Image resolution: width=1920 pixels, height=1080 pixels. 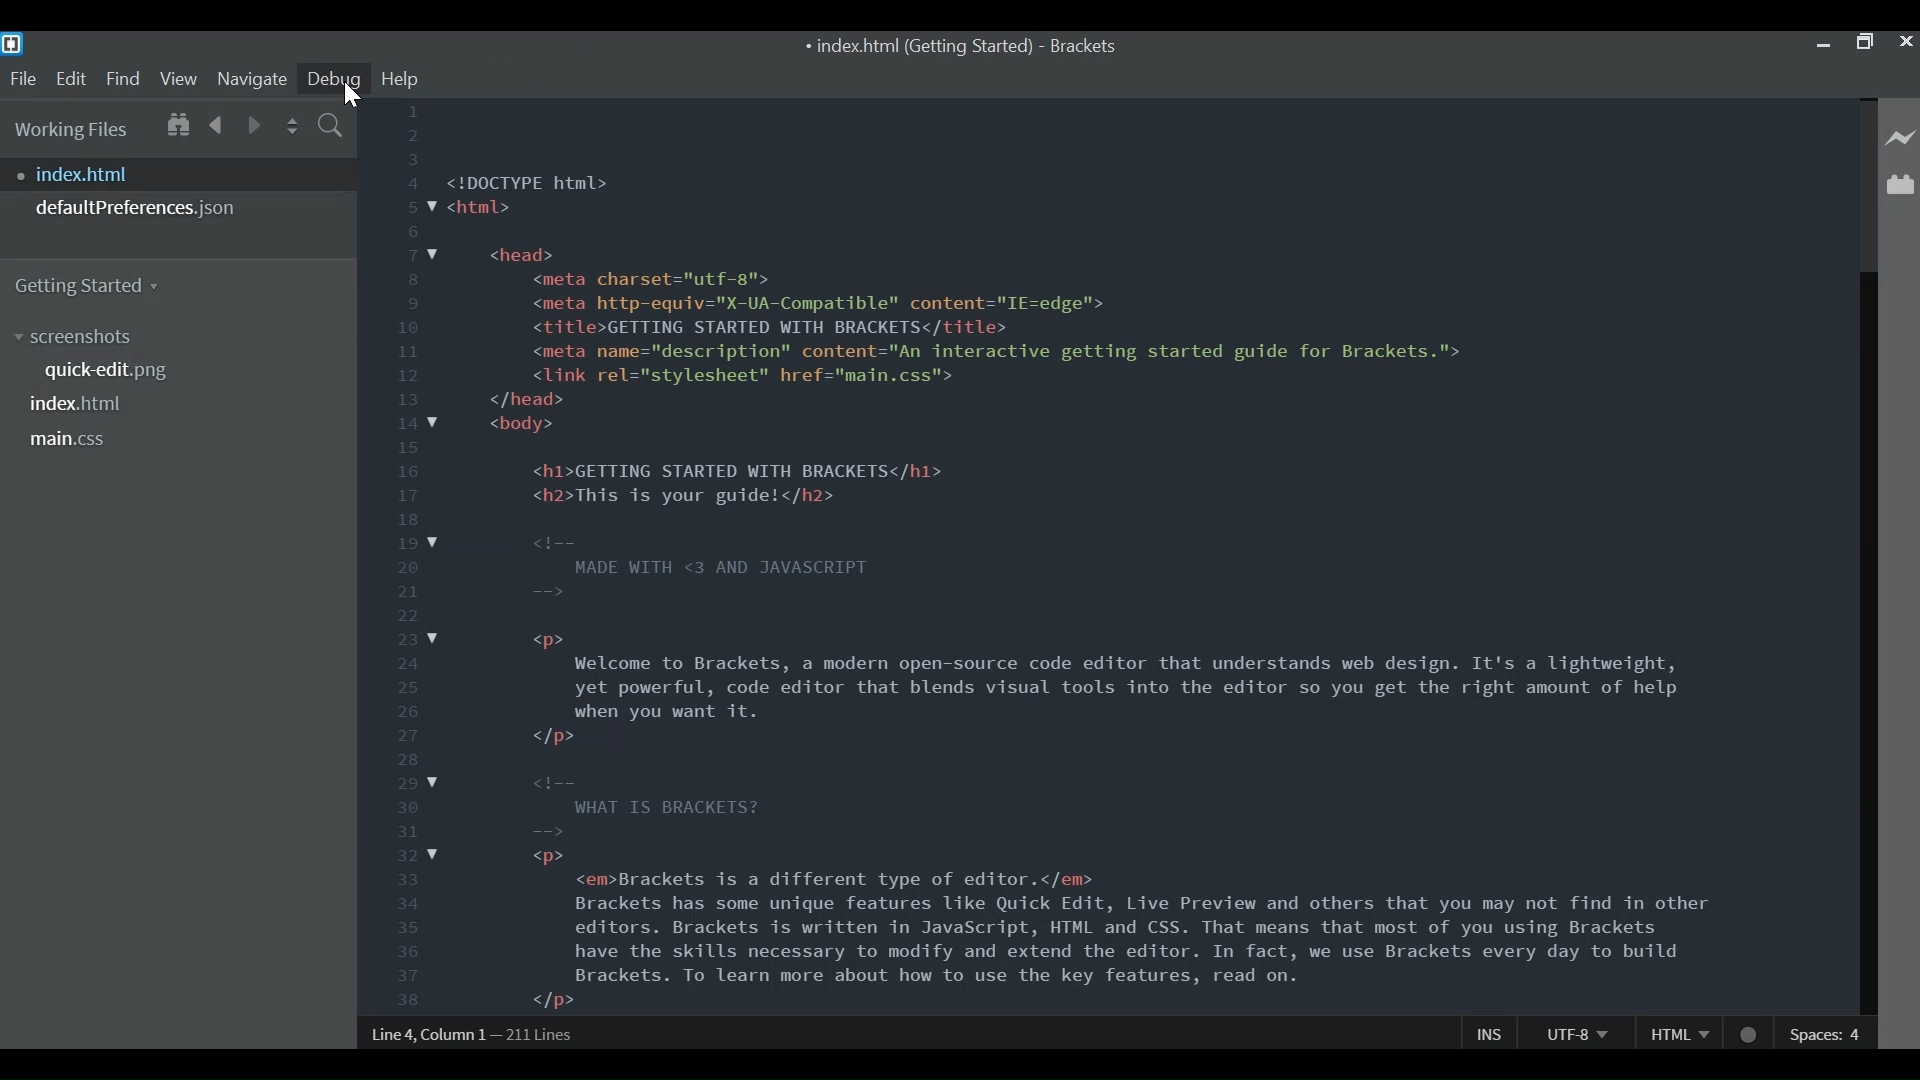 I want to click on File, so click(x=22, y=79).